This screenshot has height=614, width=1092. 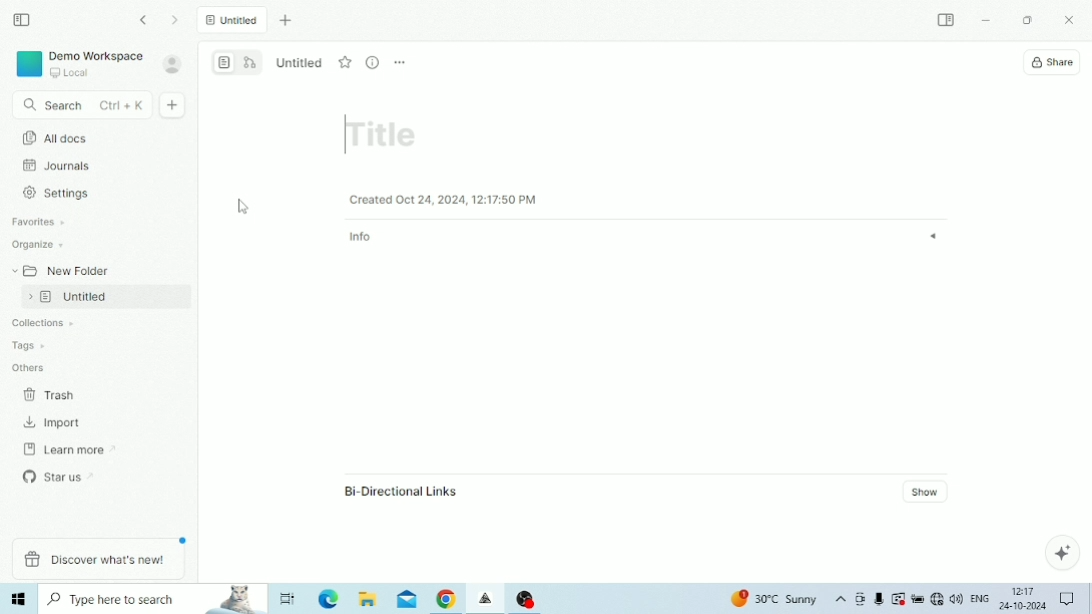 What do you see at coordinates (81, 106) in the screenshot?
I see `Search` at bounding box center [81, 106].